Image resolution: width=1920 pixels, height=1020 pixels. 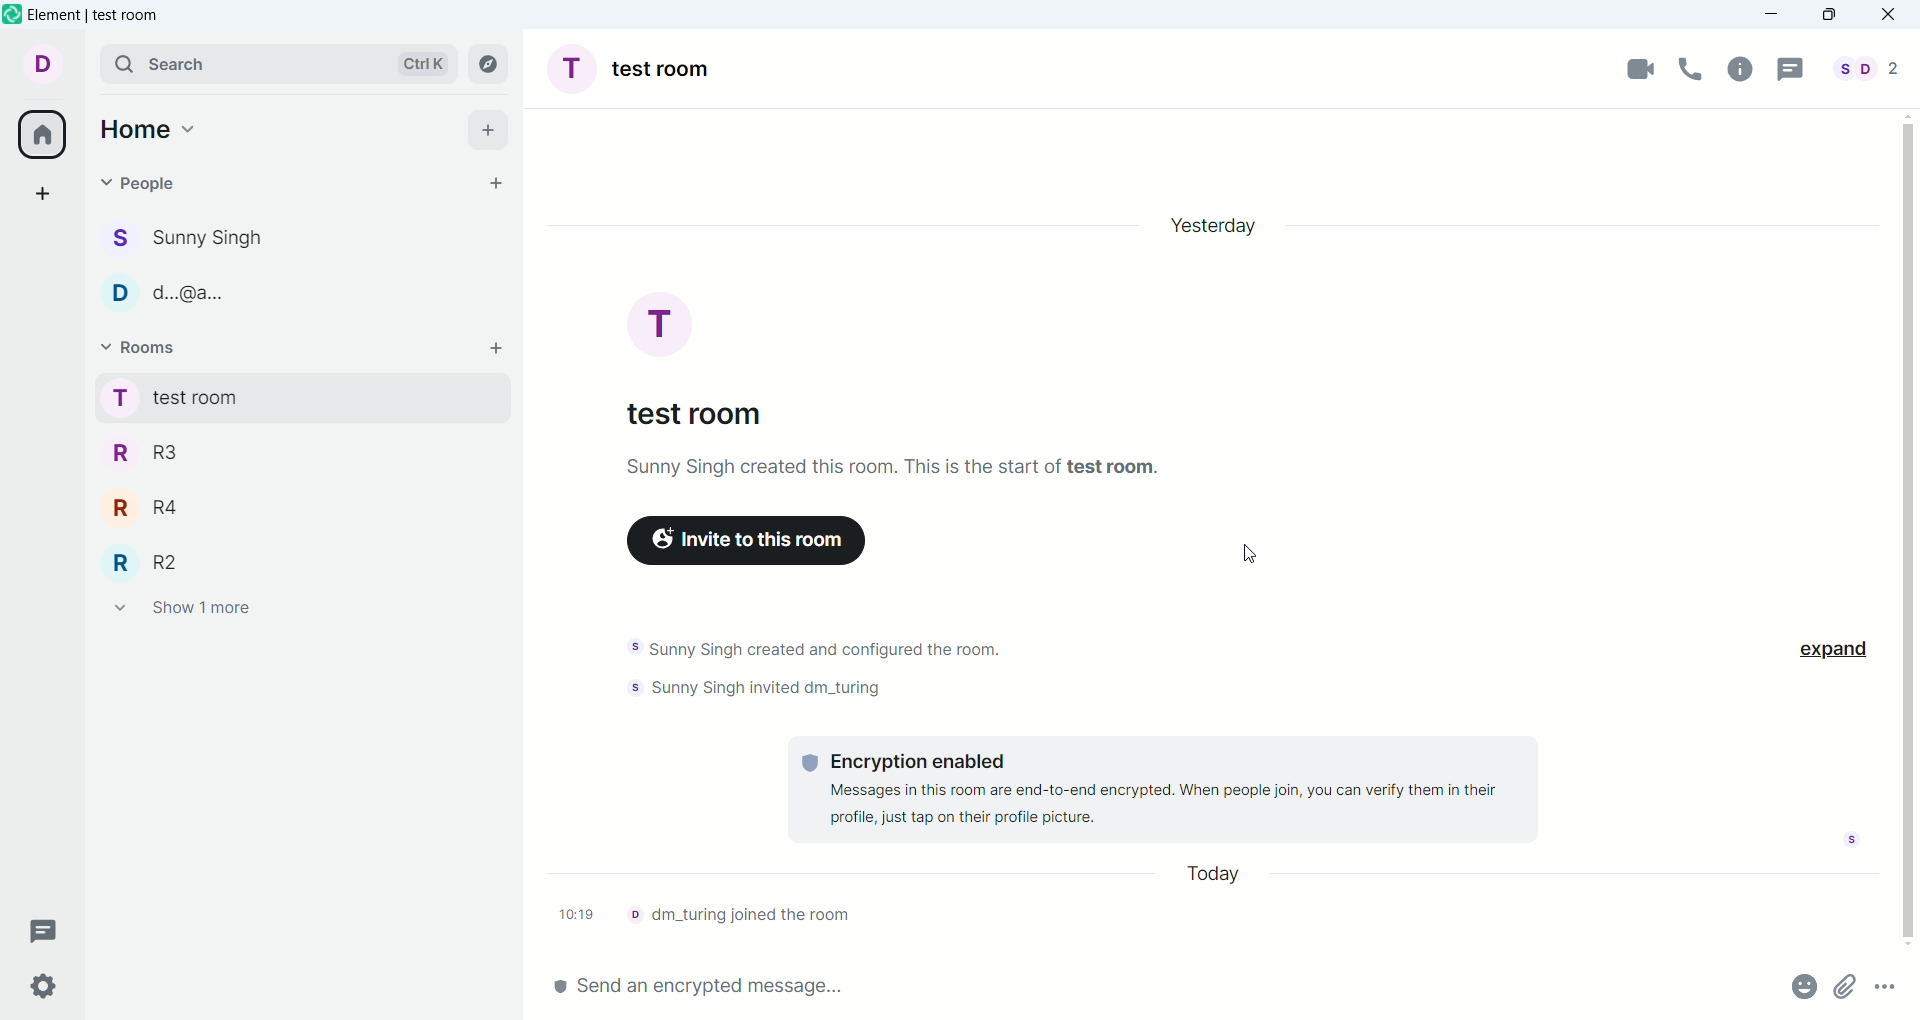 What do you see at coordinates (1829, 17) in the screenshot?
I see `maximize` at bounding box center [1829, 17].